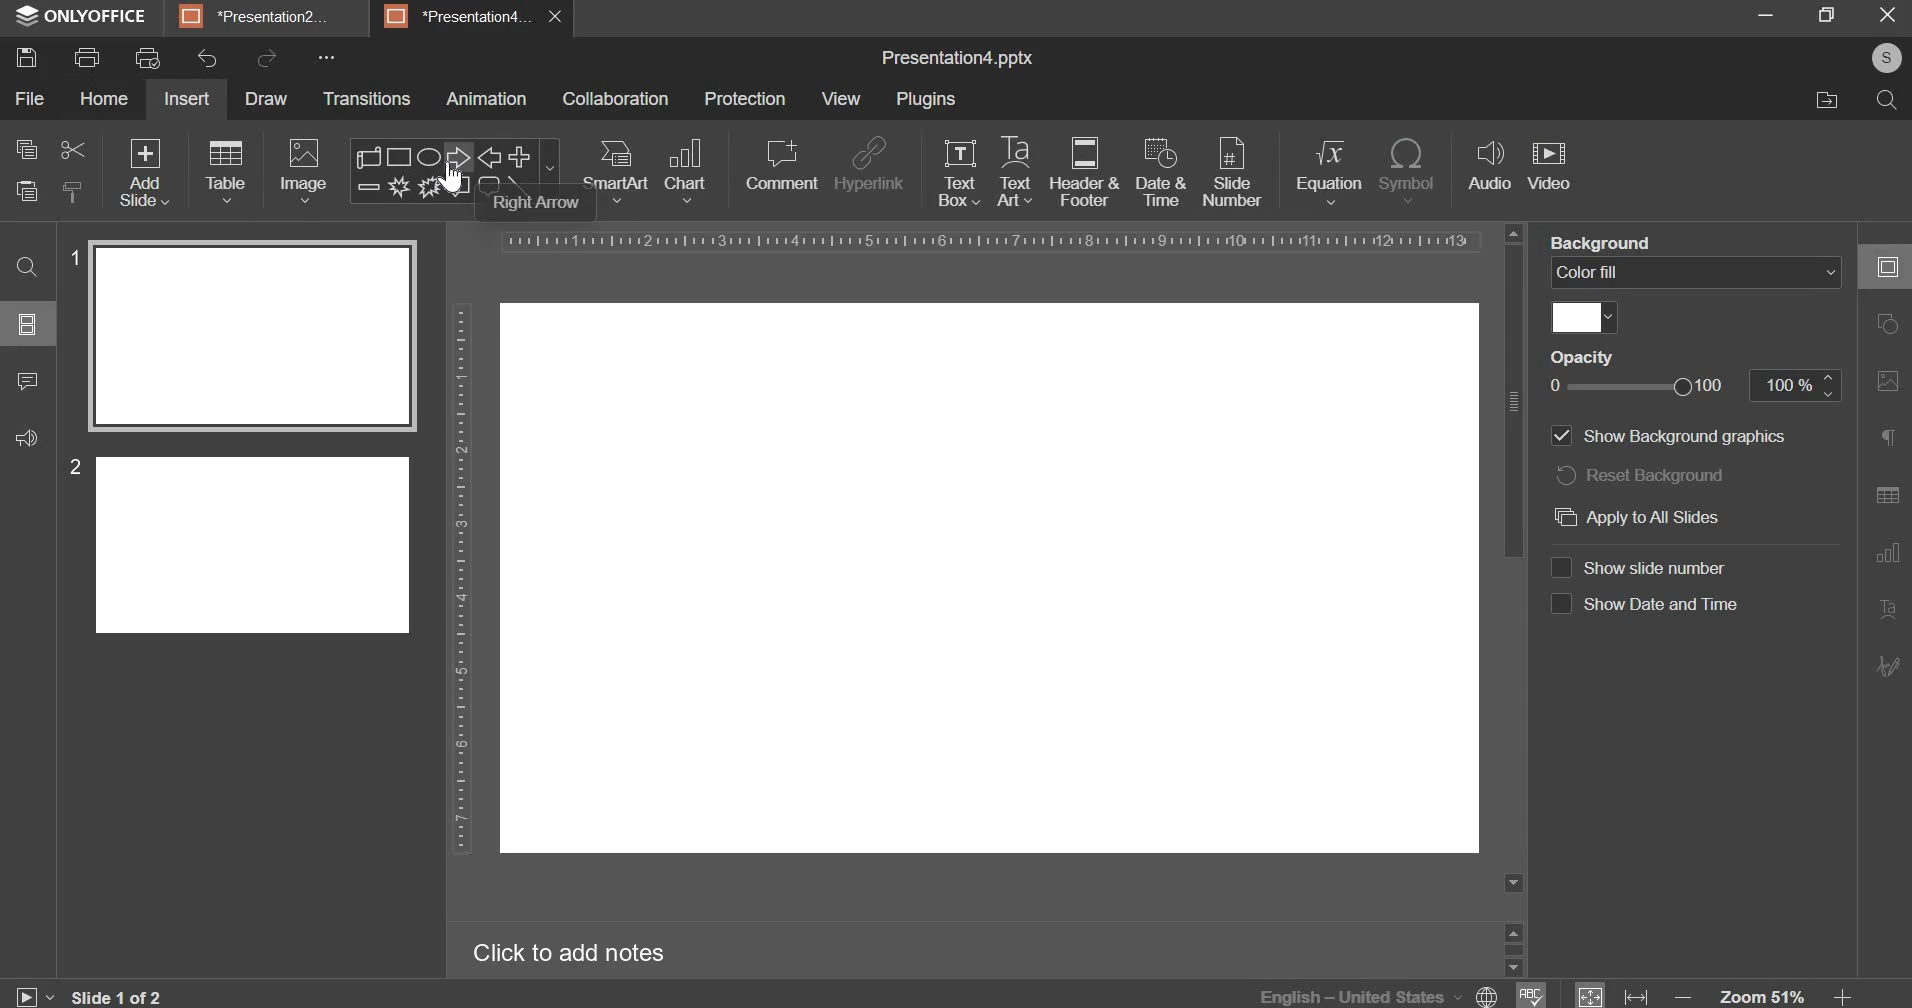 This screenshot has height=1008, width=1912. I want to click on insert, so click(187, 99).